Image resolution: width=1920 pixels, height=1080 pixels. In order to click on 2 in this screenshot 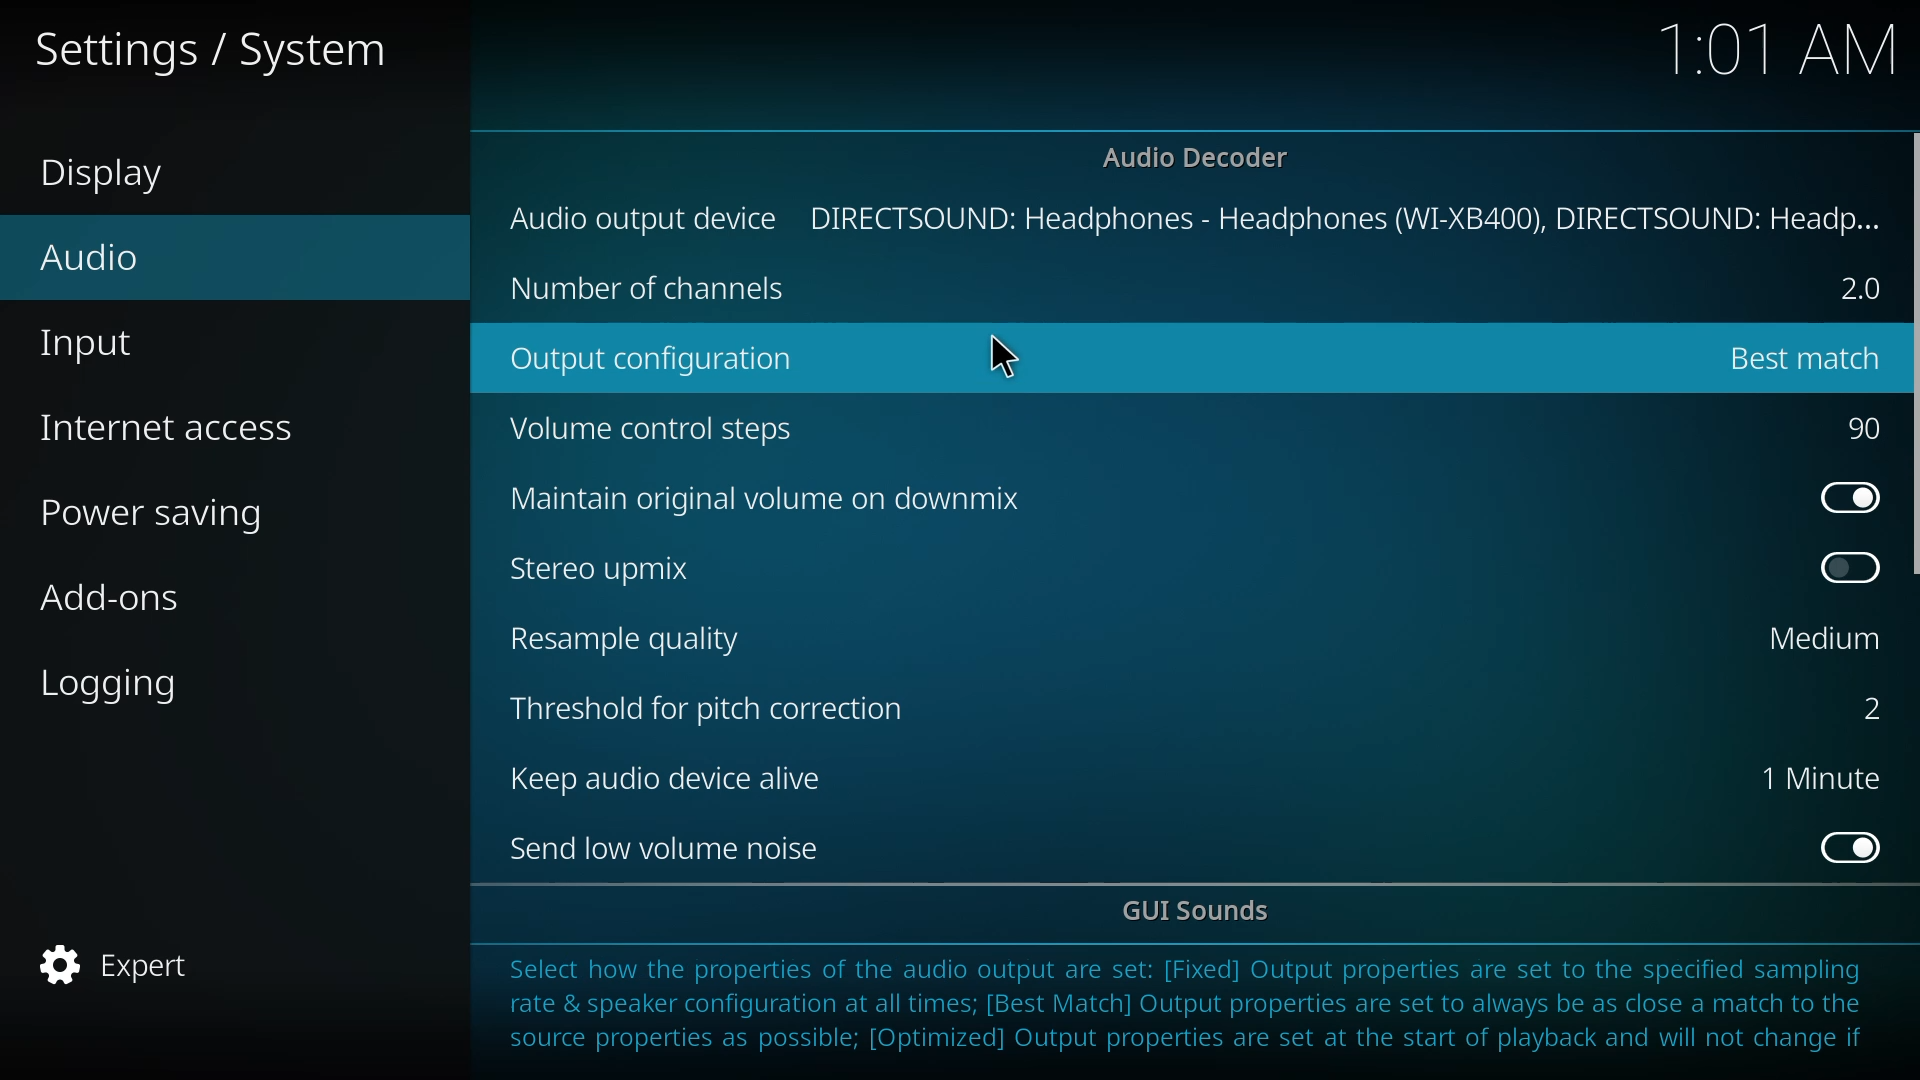, I will do `click(1858, 289)`.